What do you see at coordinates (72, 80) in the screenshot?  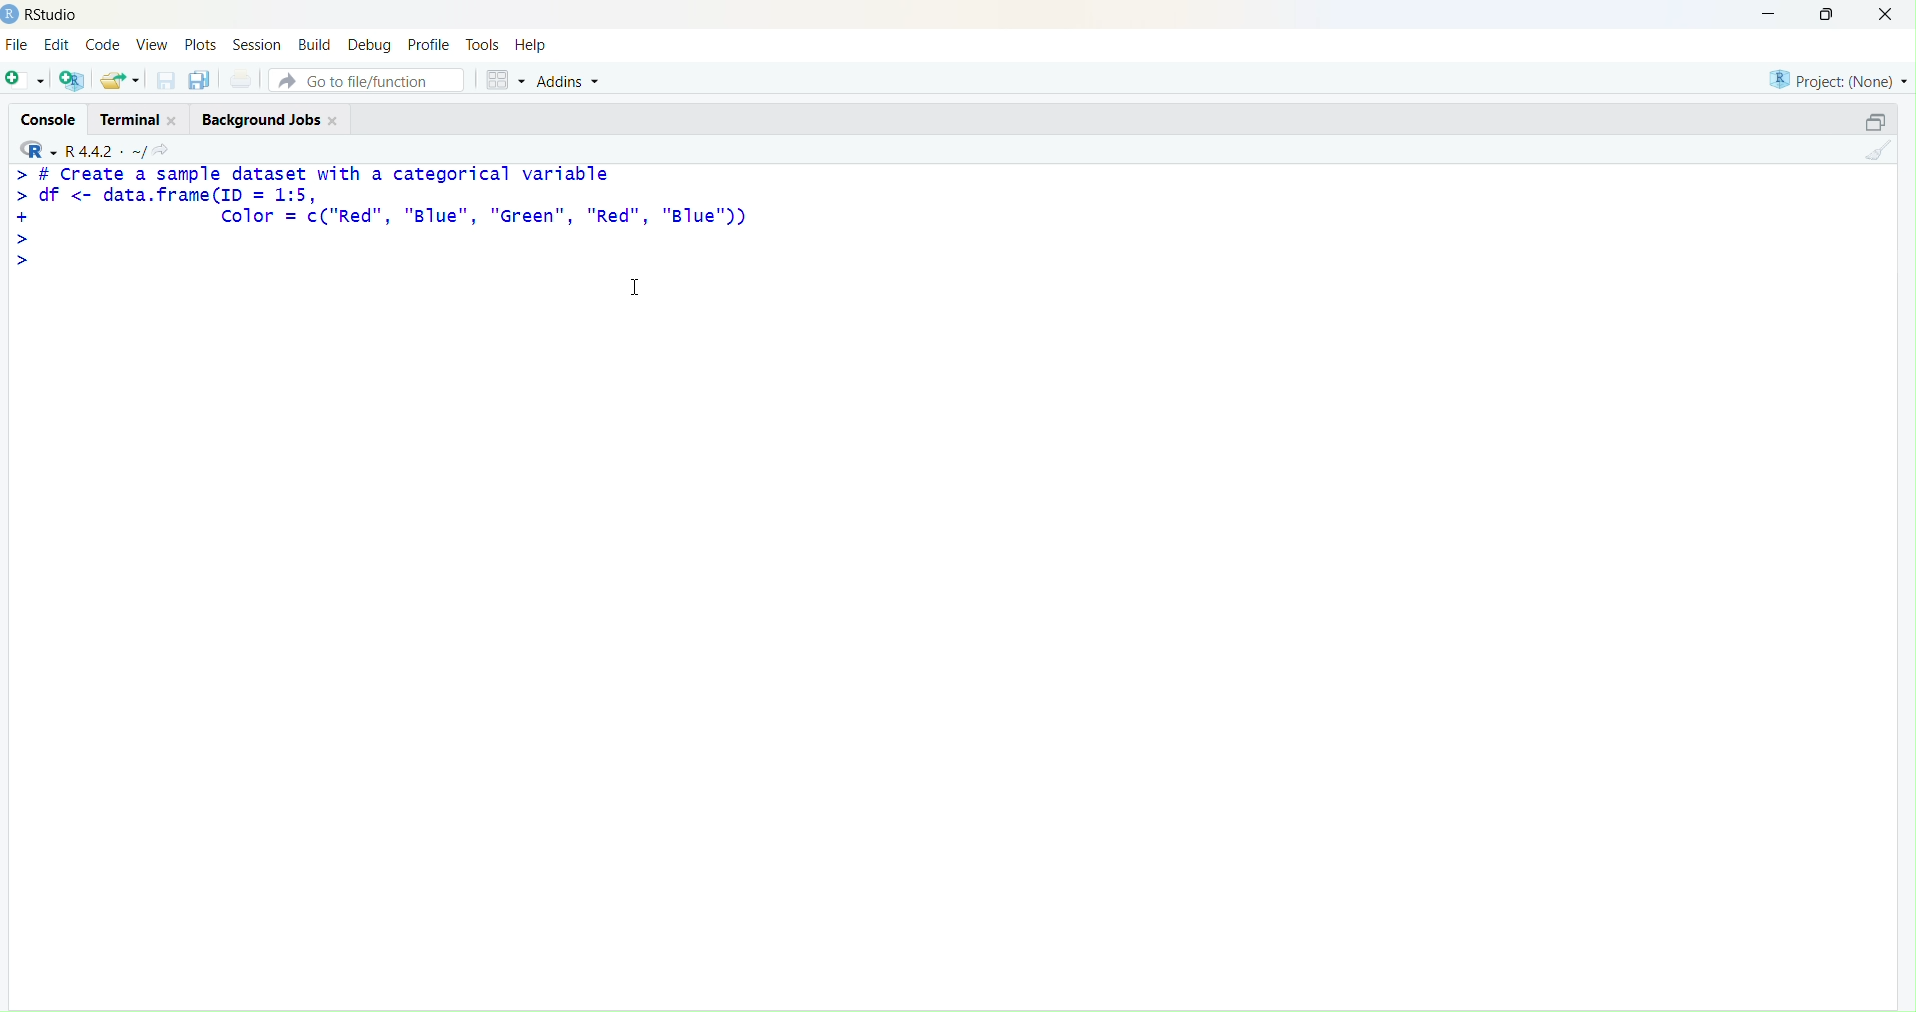 I see `add R file` at bounding box center [72, 80].